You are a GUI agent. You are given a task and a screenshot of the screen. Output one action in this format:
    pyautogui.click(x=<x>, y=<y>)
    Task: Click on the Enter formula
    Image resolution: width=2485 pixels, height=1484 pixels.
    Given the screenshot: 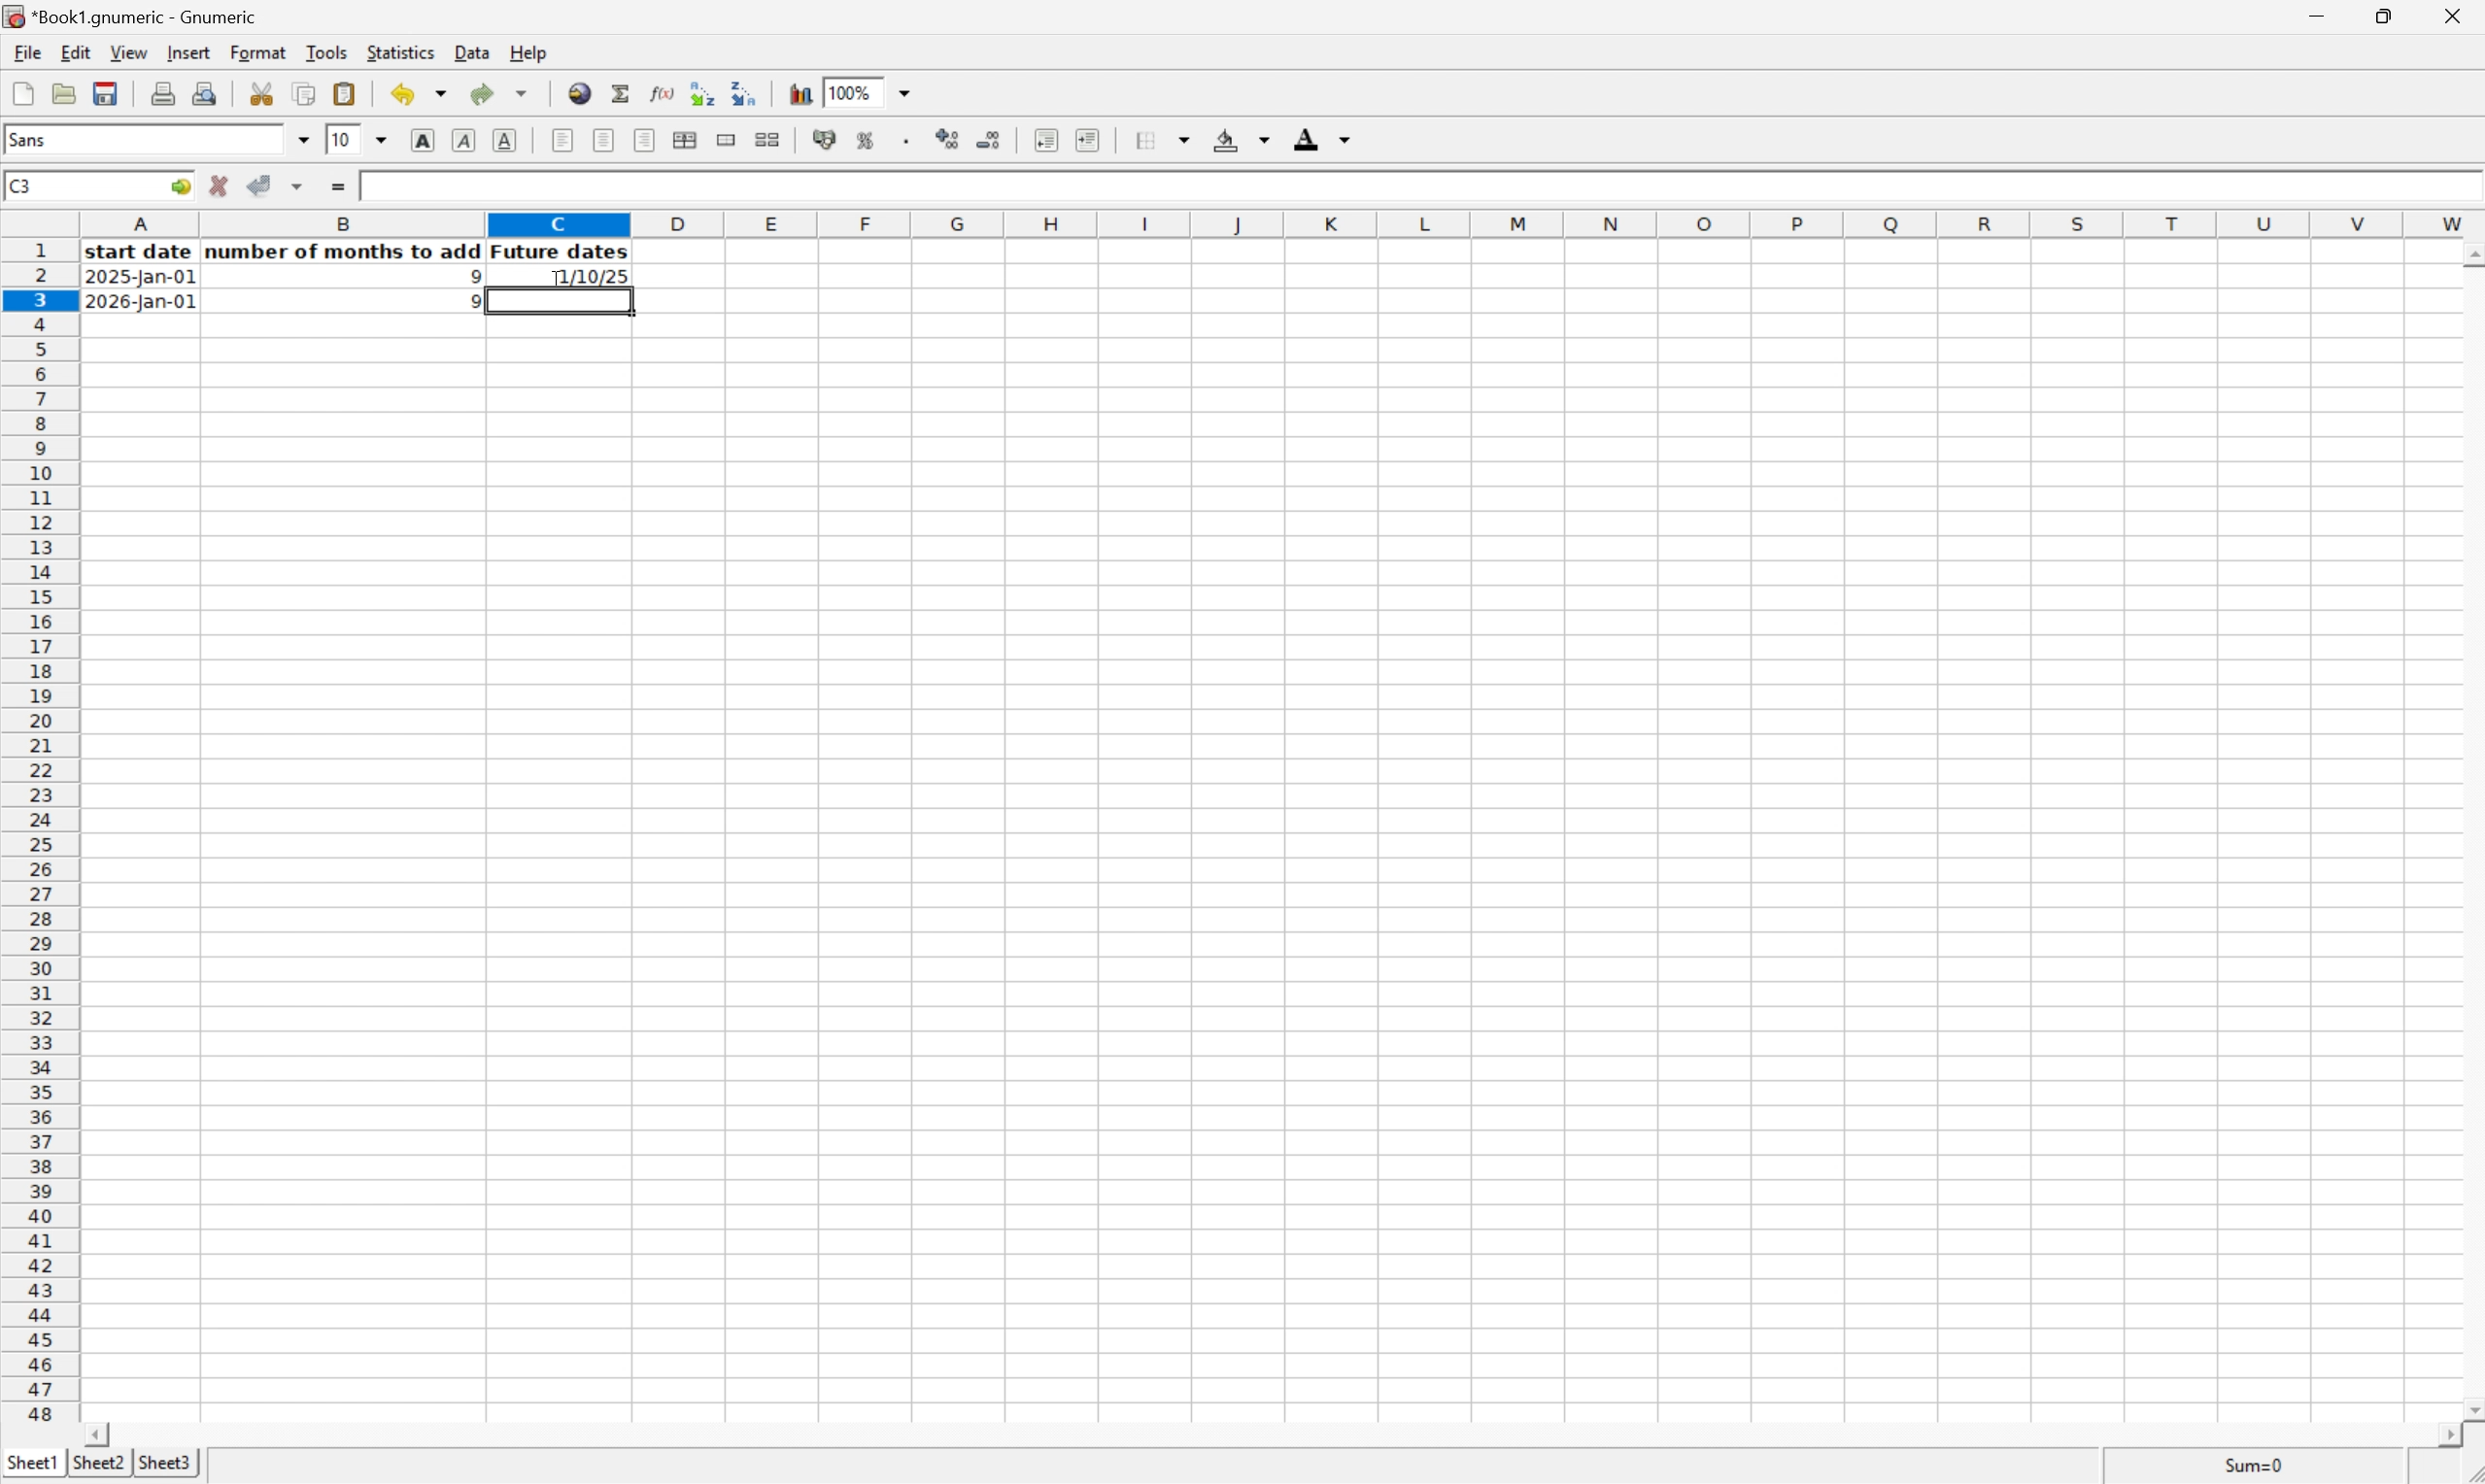 What is the action you would take?
    pyautogui.click(x=340, y=182)
    